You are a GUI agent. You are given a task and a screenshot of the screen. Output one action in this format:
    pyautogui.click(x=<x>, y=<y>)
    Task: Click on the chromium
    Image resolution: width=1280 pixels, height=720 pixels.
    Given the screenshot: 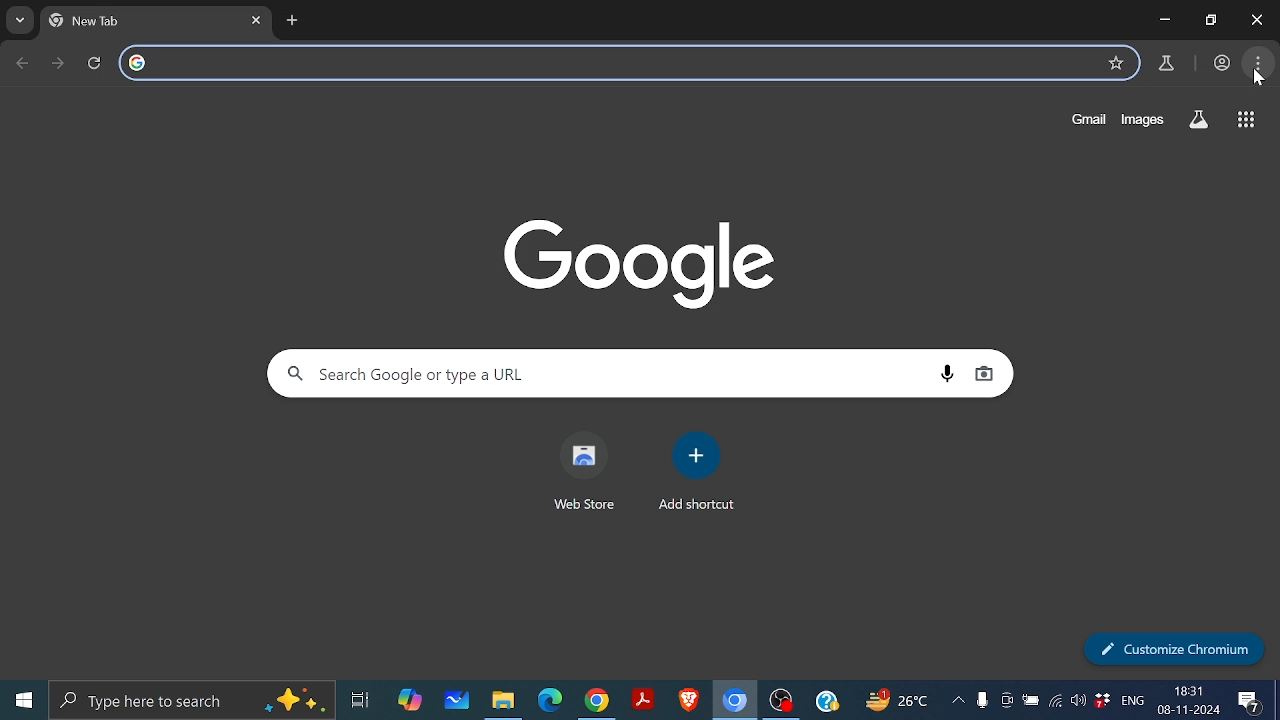 What is the action you would take?
    pyautogui.click(x=735, y=701)
    